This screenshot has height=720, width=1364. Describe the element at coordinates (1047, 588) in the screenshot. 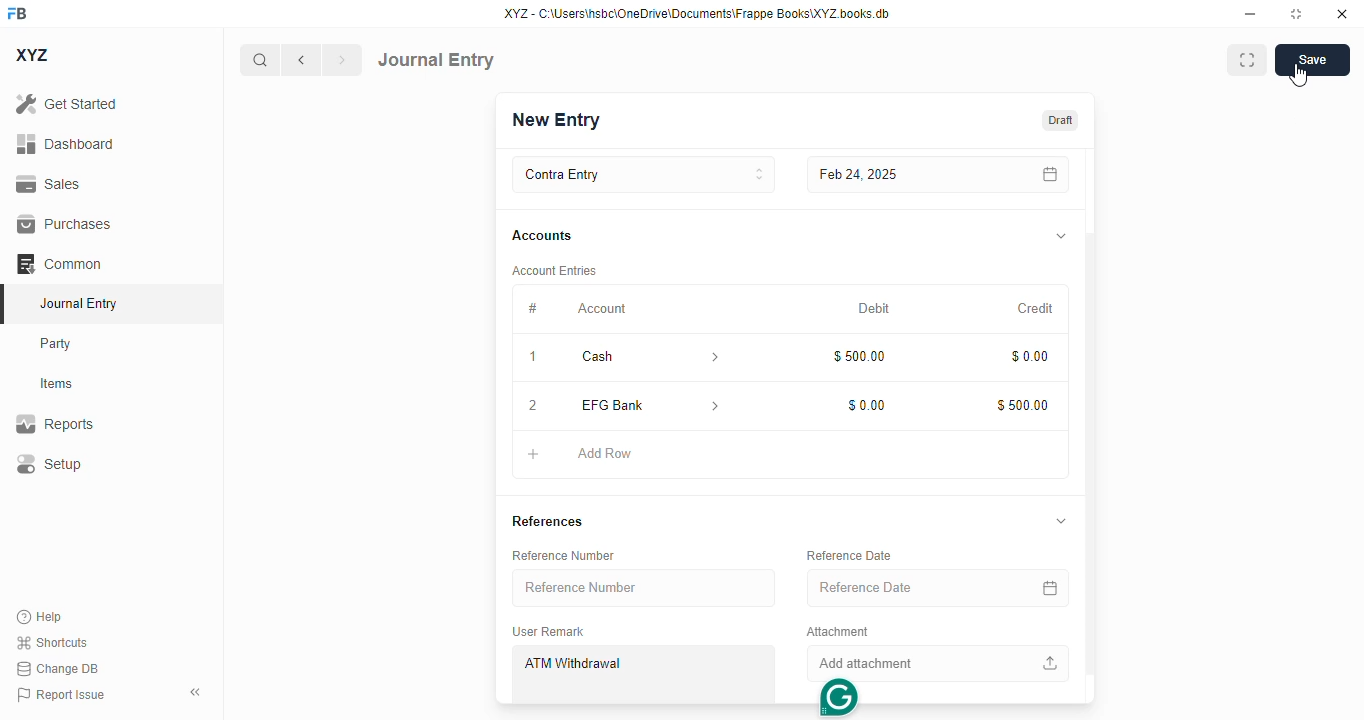

I see `calendar icon` at that location.